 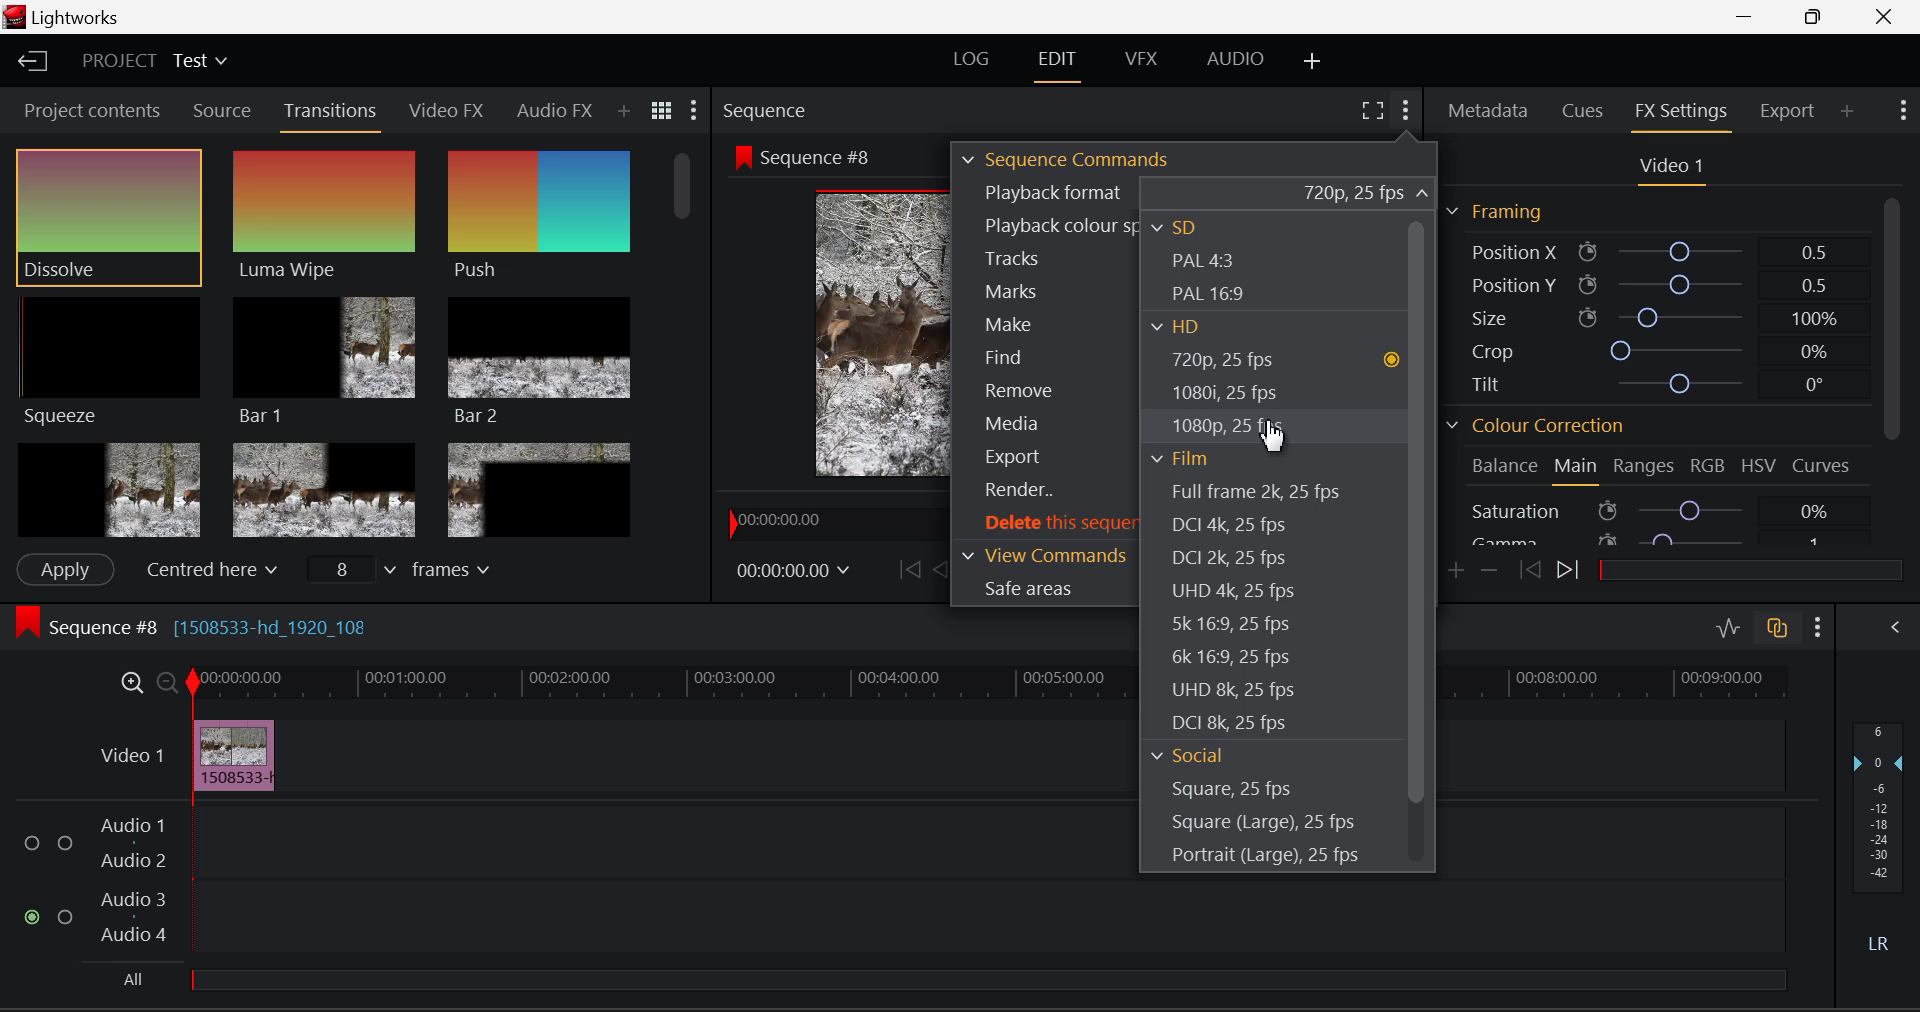 I want to click on 5k 16:9, so click(x=1229, y=627).